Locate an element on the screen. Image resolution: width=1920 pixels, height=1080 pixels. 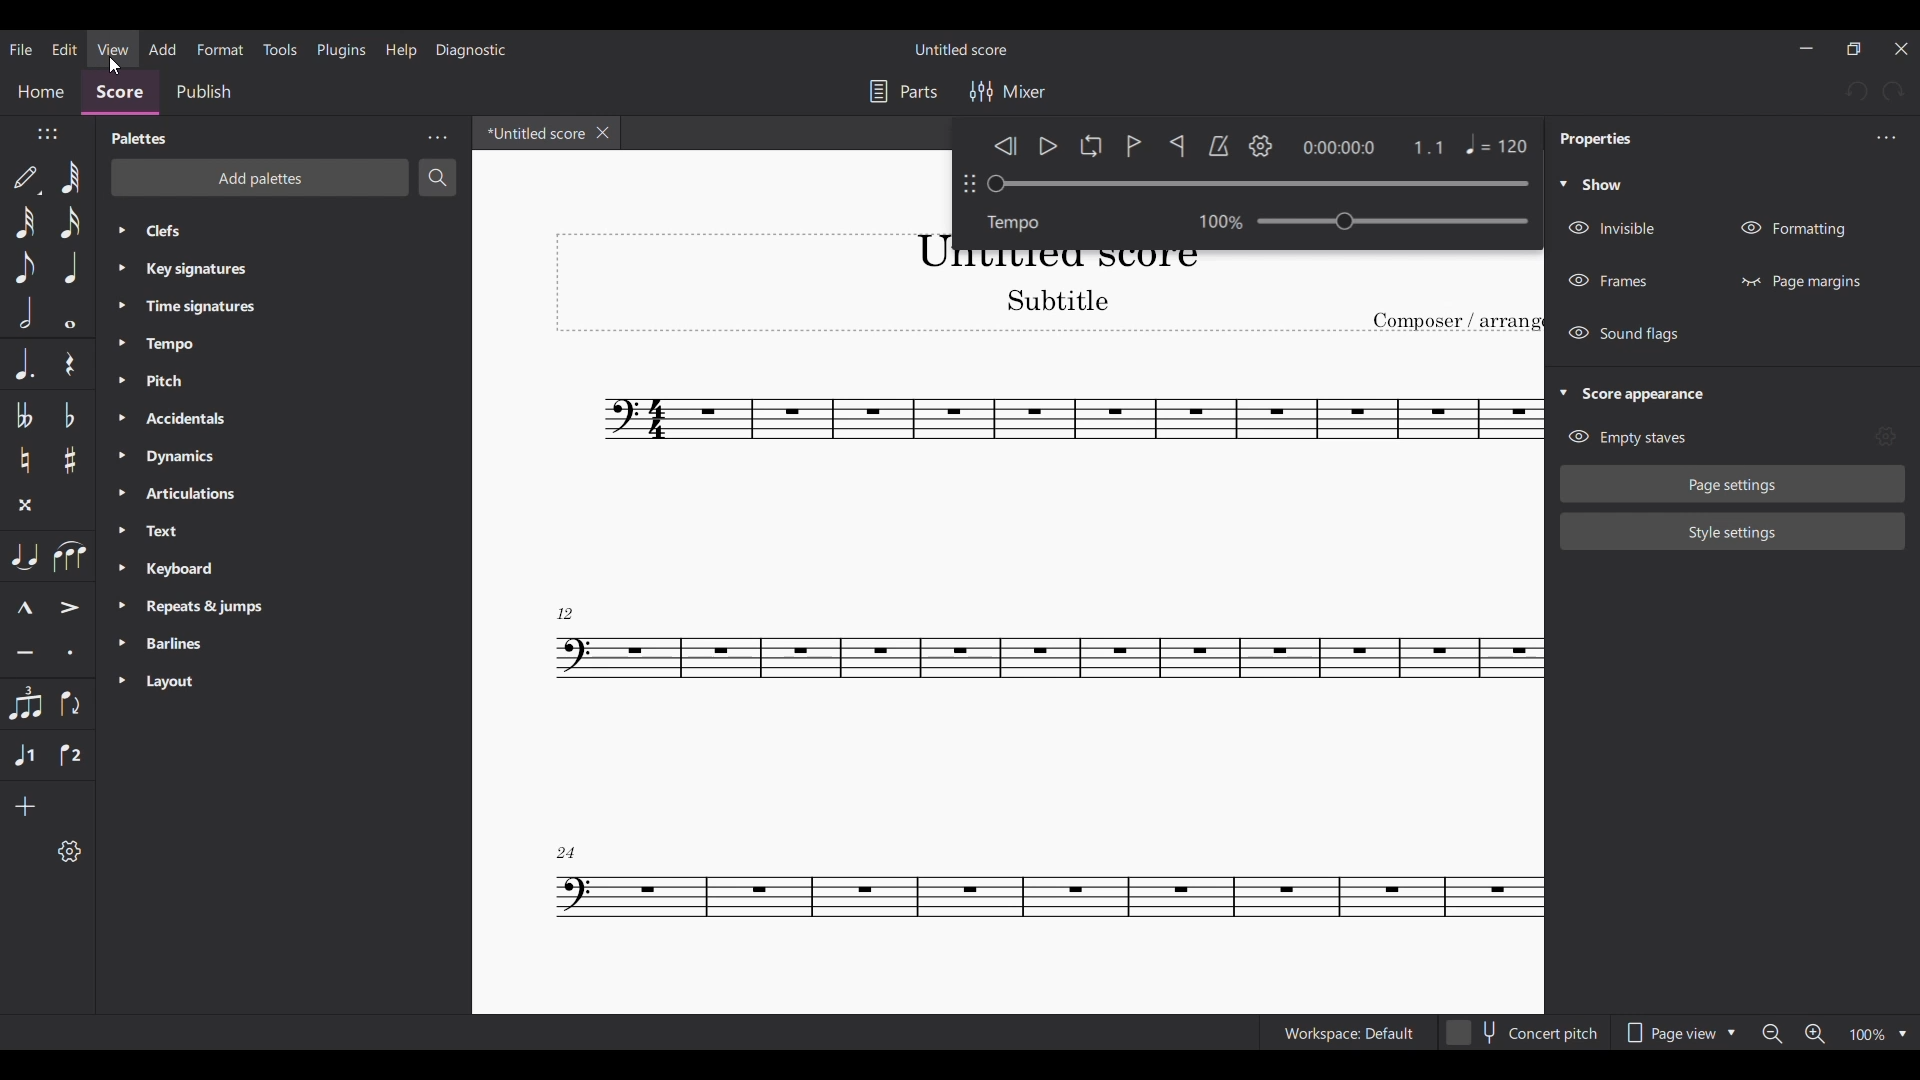
Metronome is located at coordinates (1218, 146).